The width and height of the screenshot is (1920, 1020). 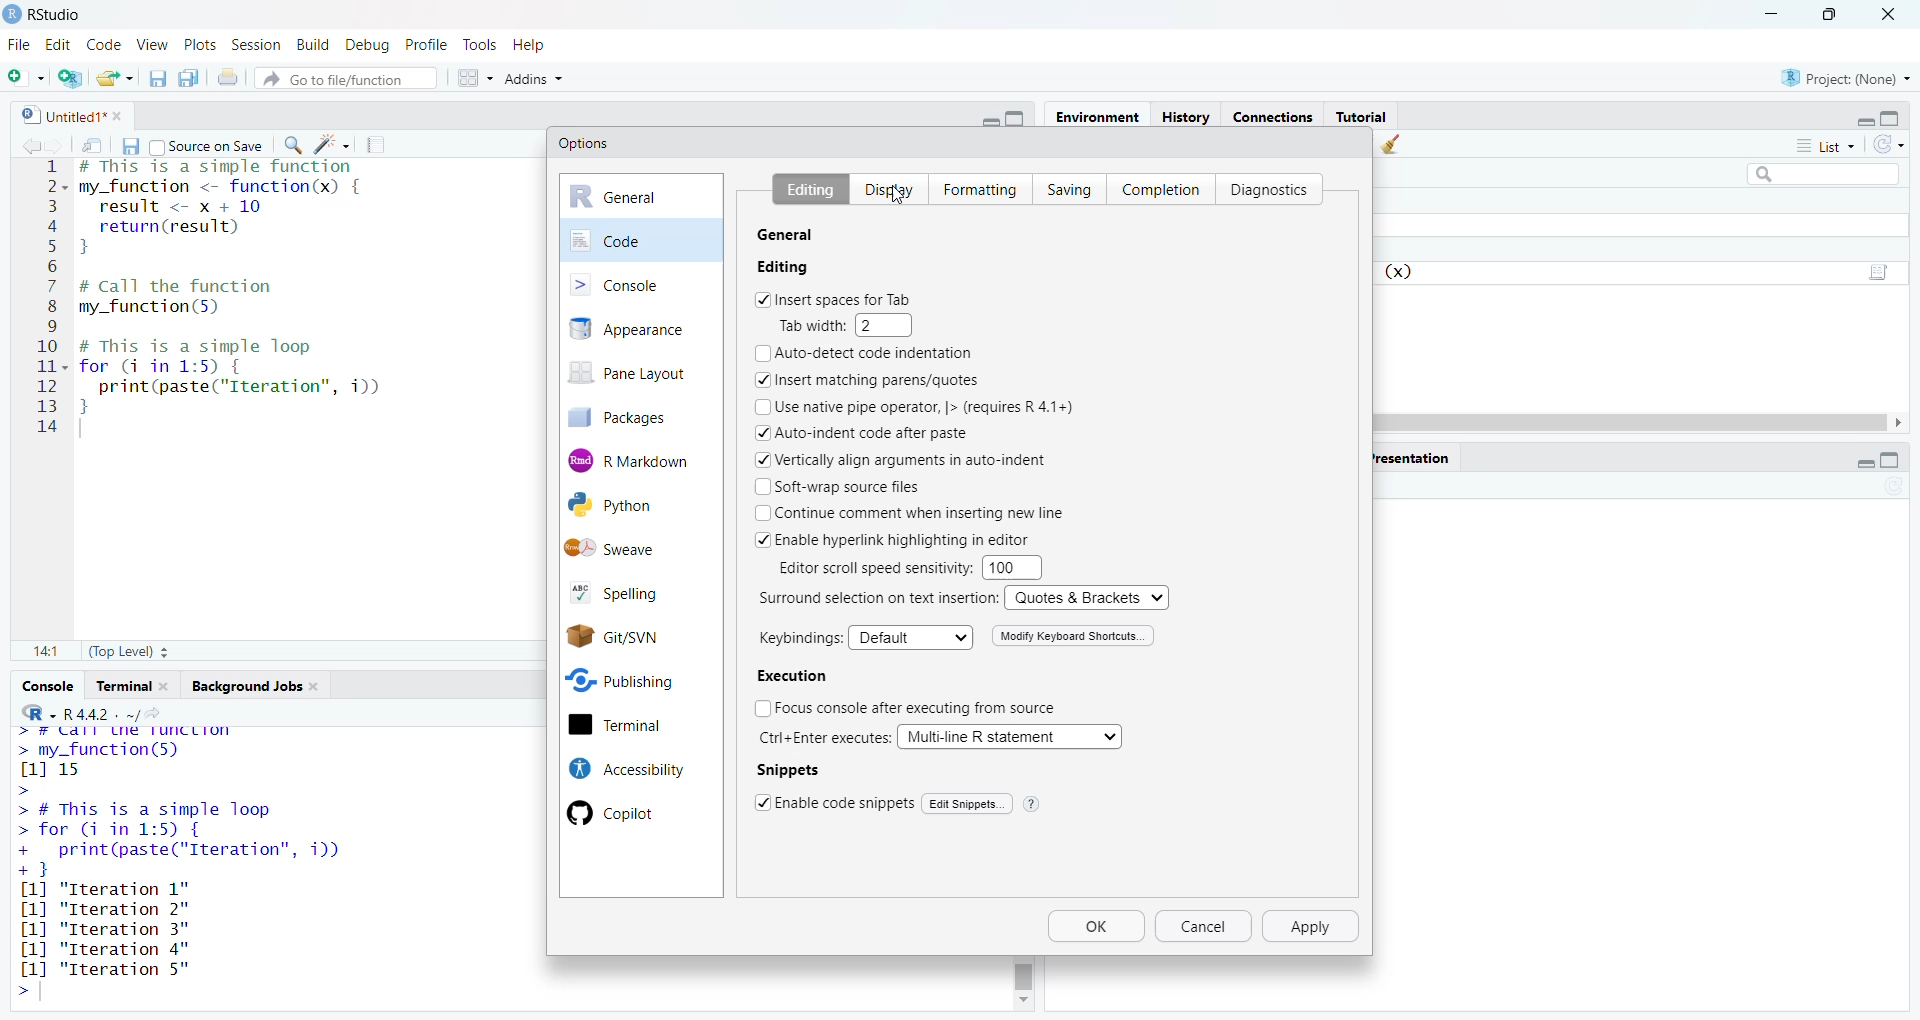 I want to click on Use native pipe operator, |> (requires R 4.1+), so click(x=916, y=407).